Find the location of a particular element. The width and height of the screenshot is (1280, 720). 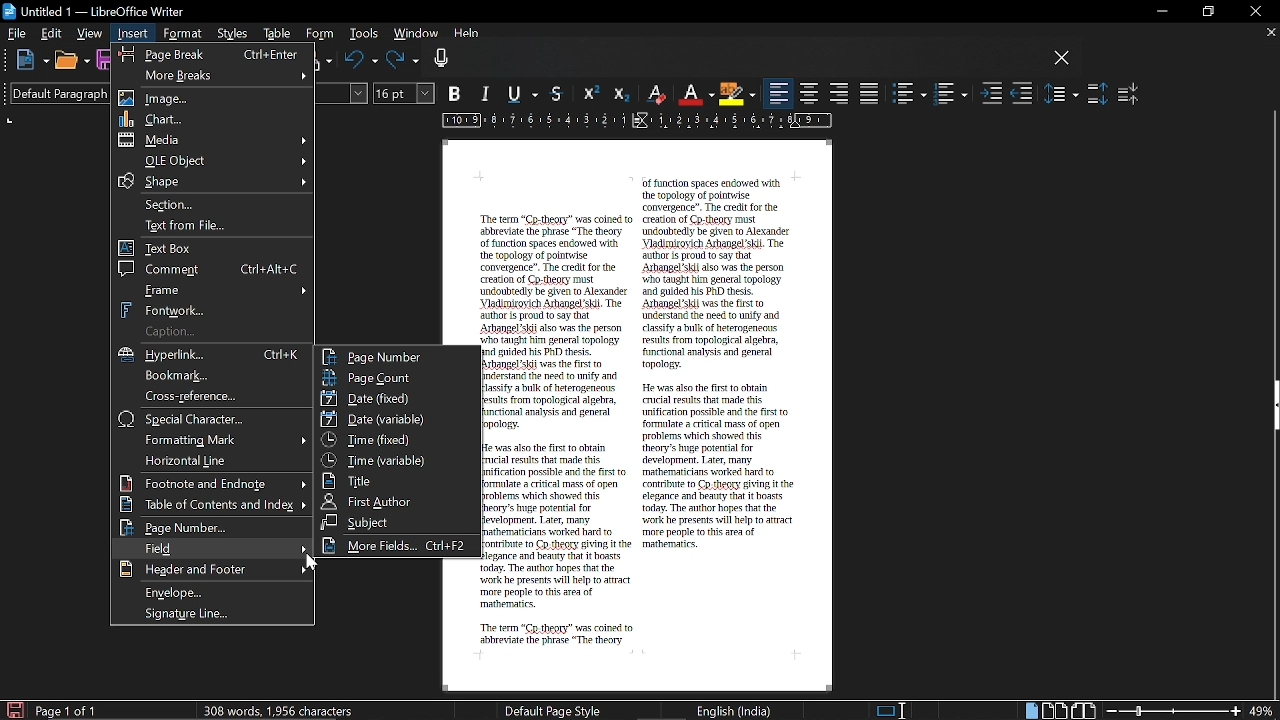

BOld is located at coordinates (457, 93).